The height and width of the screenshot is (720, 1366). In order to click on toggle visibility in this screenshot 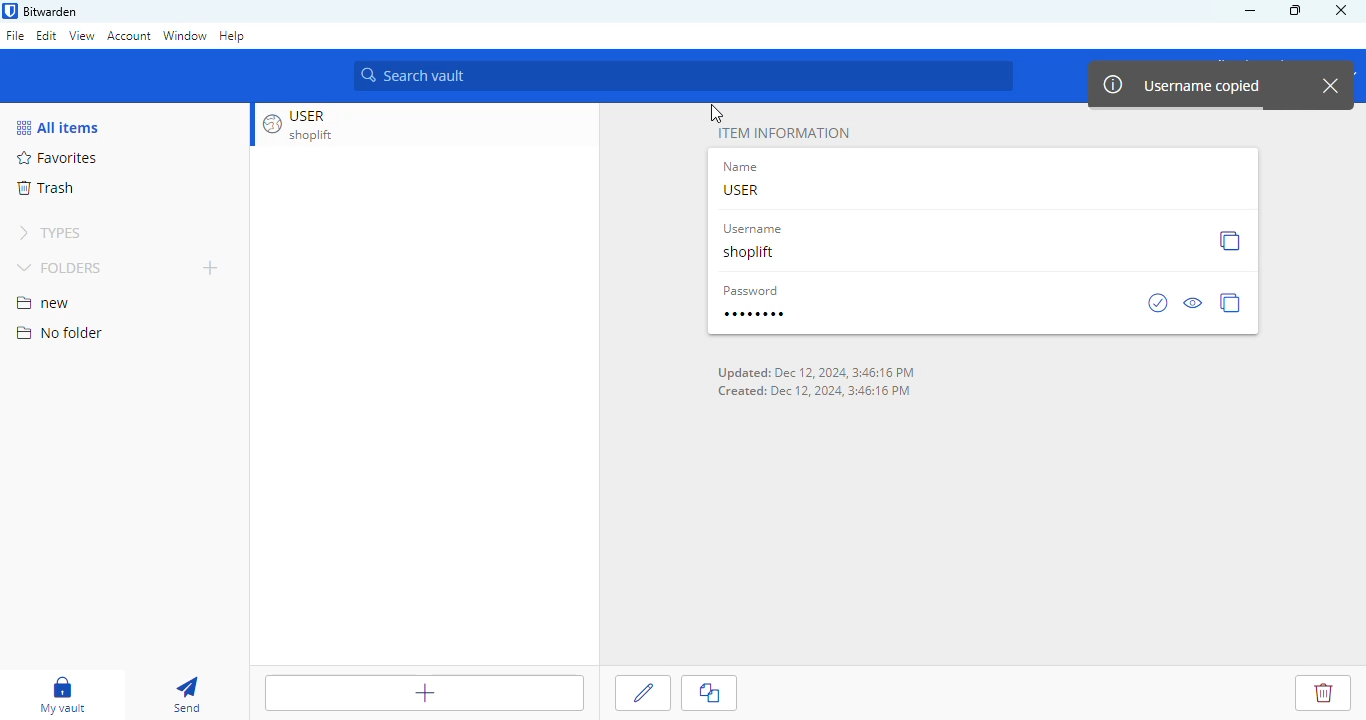, I will do `click(1194, 303)`.